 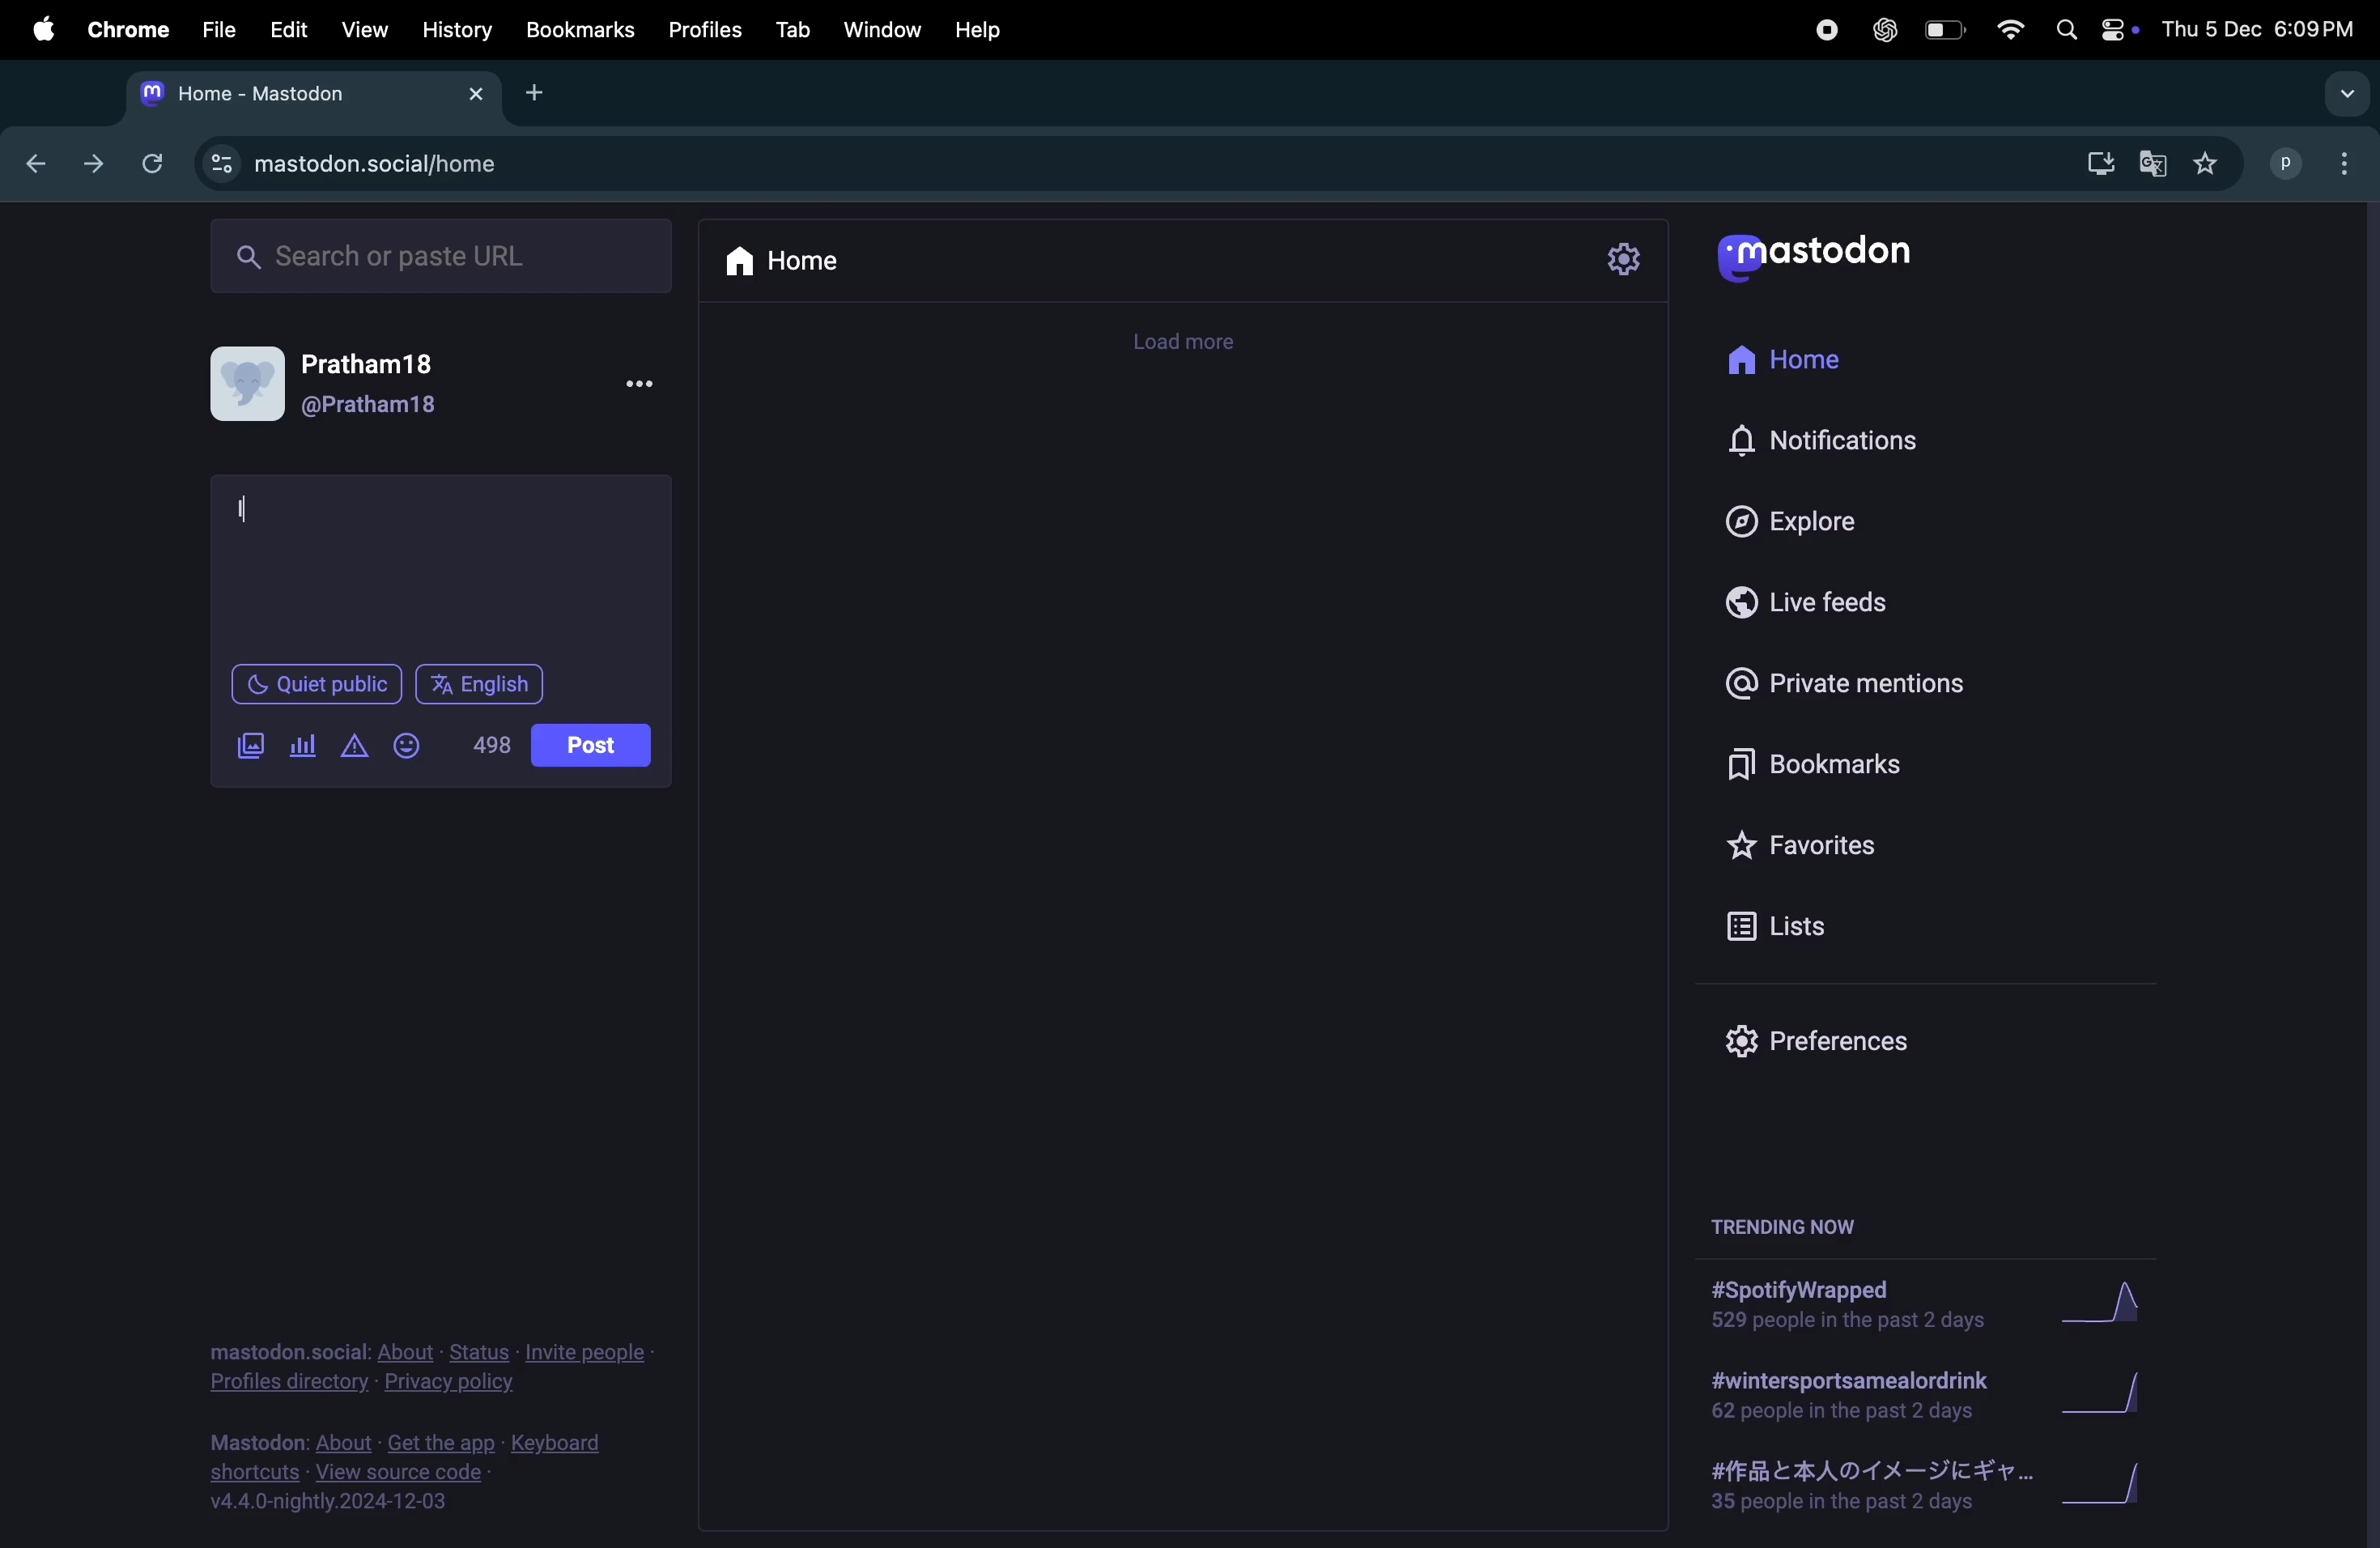 What do you see at coordinates (1851, 1395) in the screenshot?
I see `#wintersportdrink` at bounding box center [1851, 1395].